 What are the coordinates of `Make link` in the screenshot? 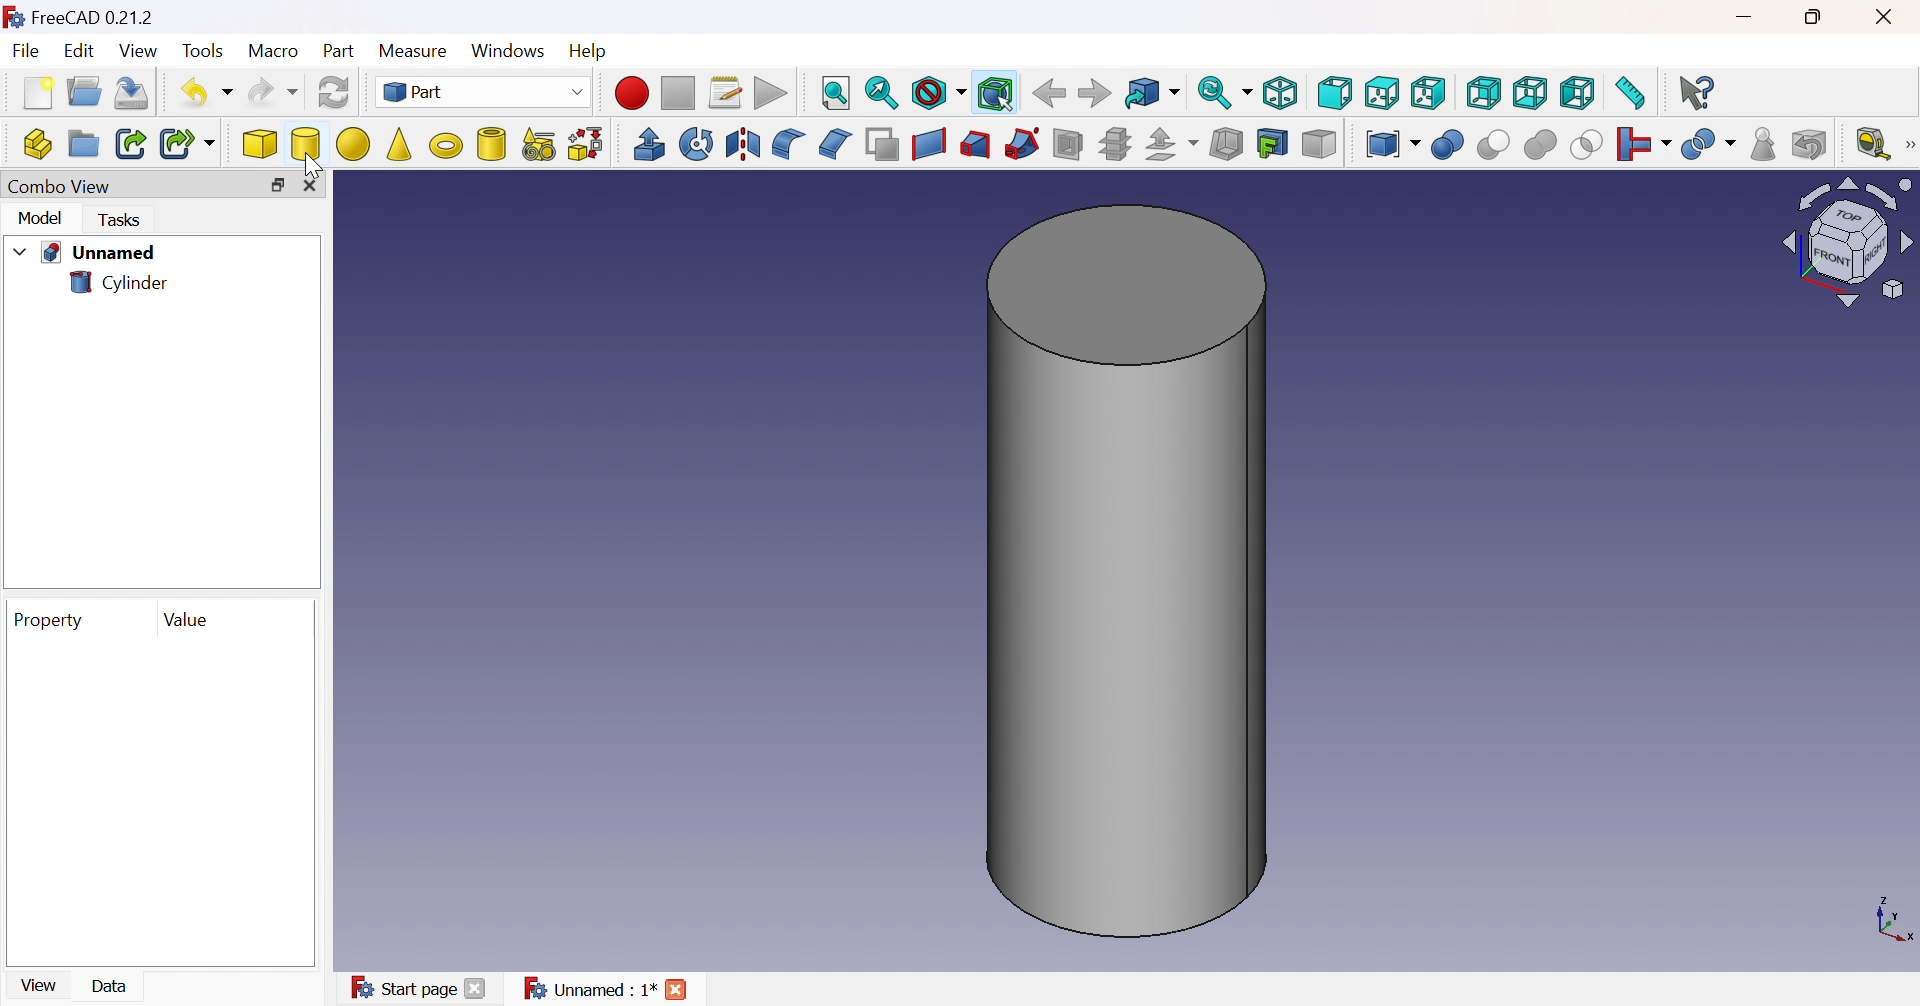 It's located at (131, 146).